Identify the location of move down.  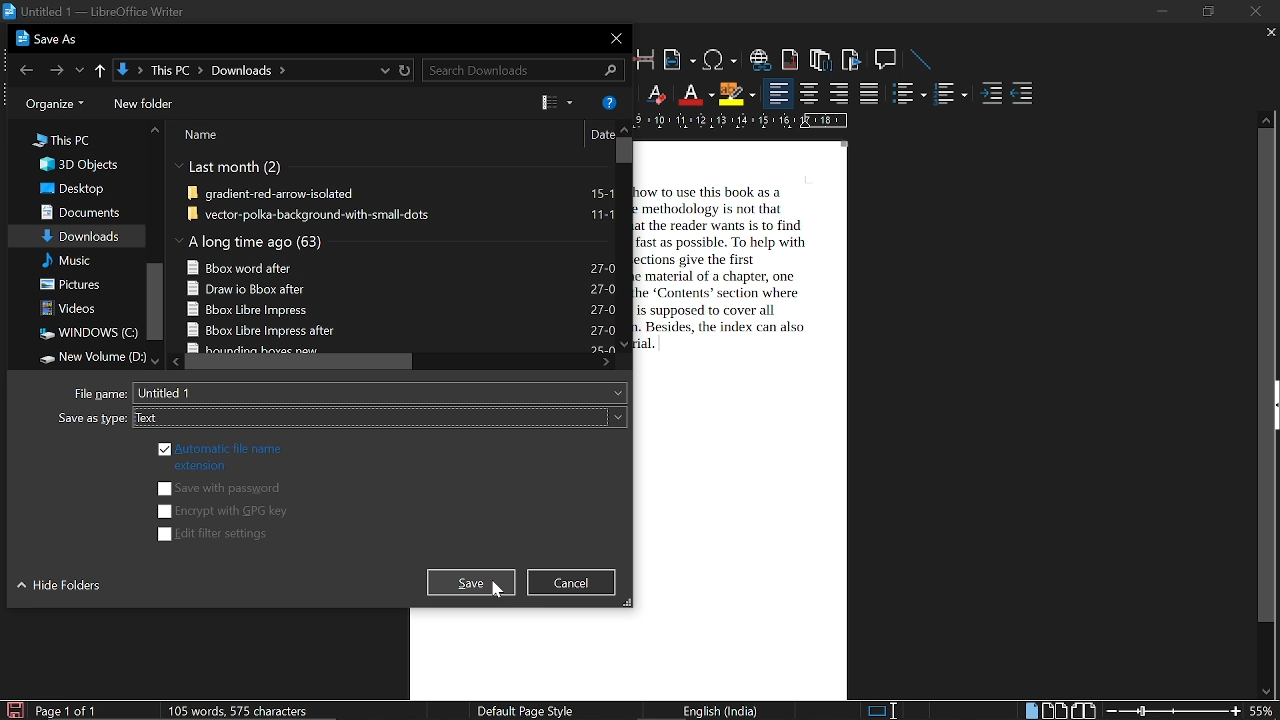
(1262, 692).